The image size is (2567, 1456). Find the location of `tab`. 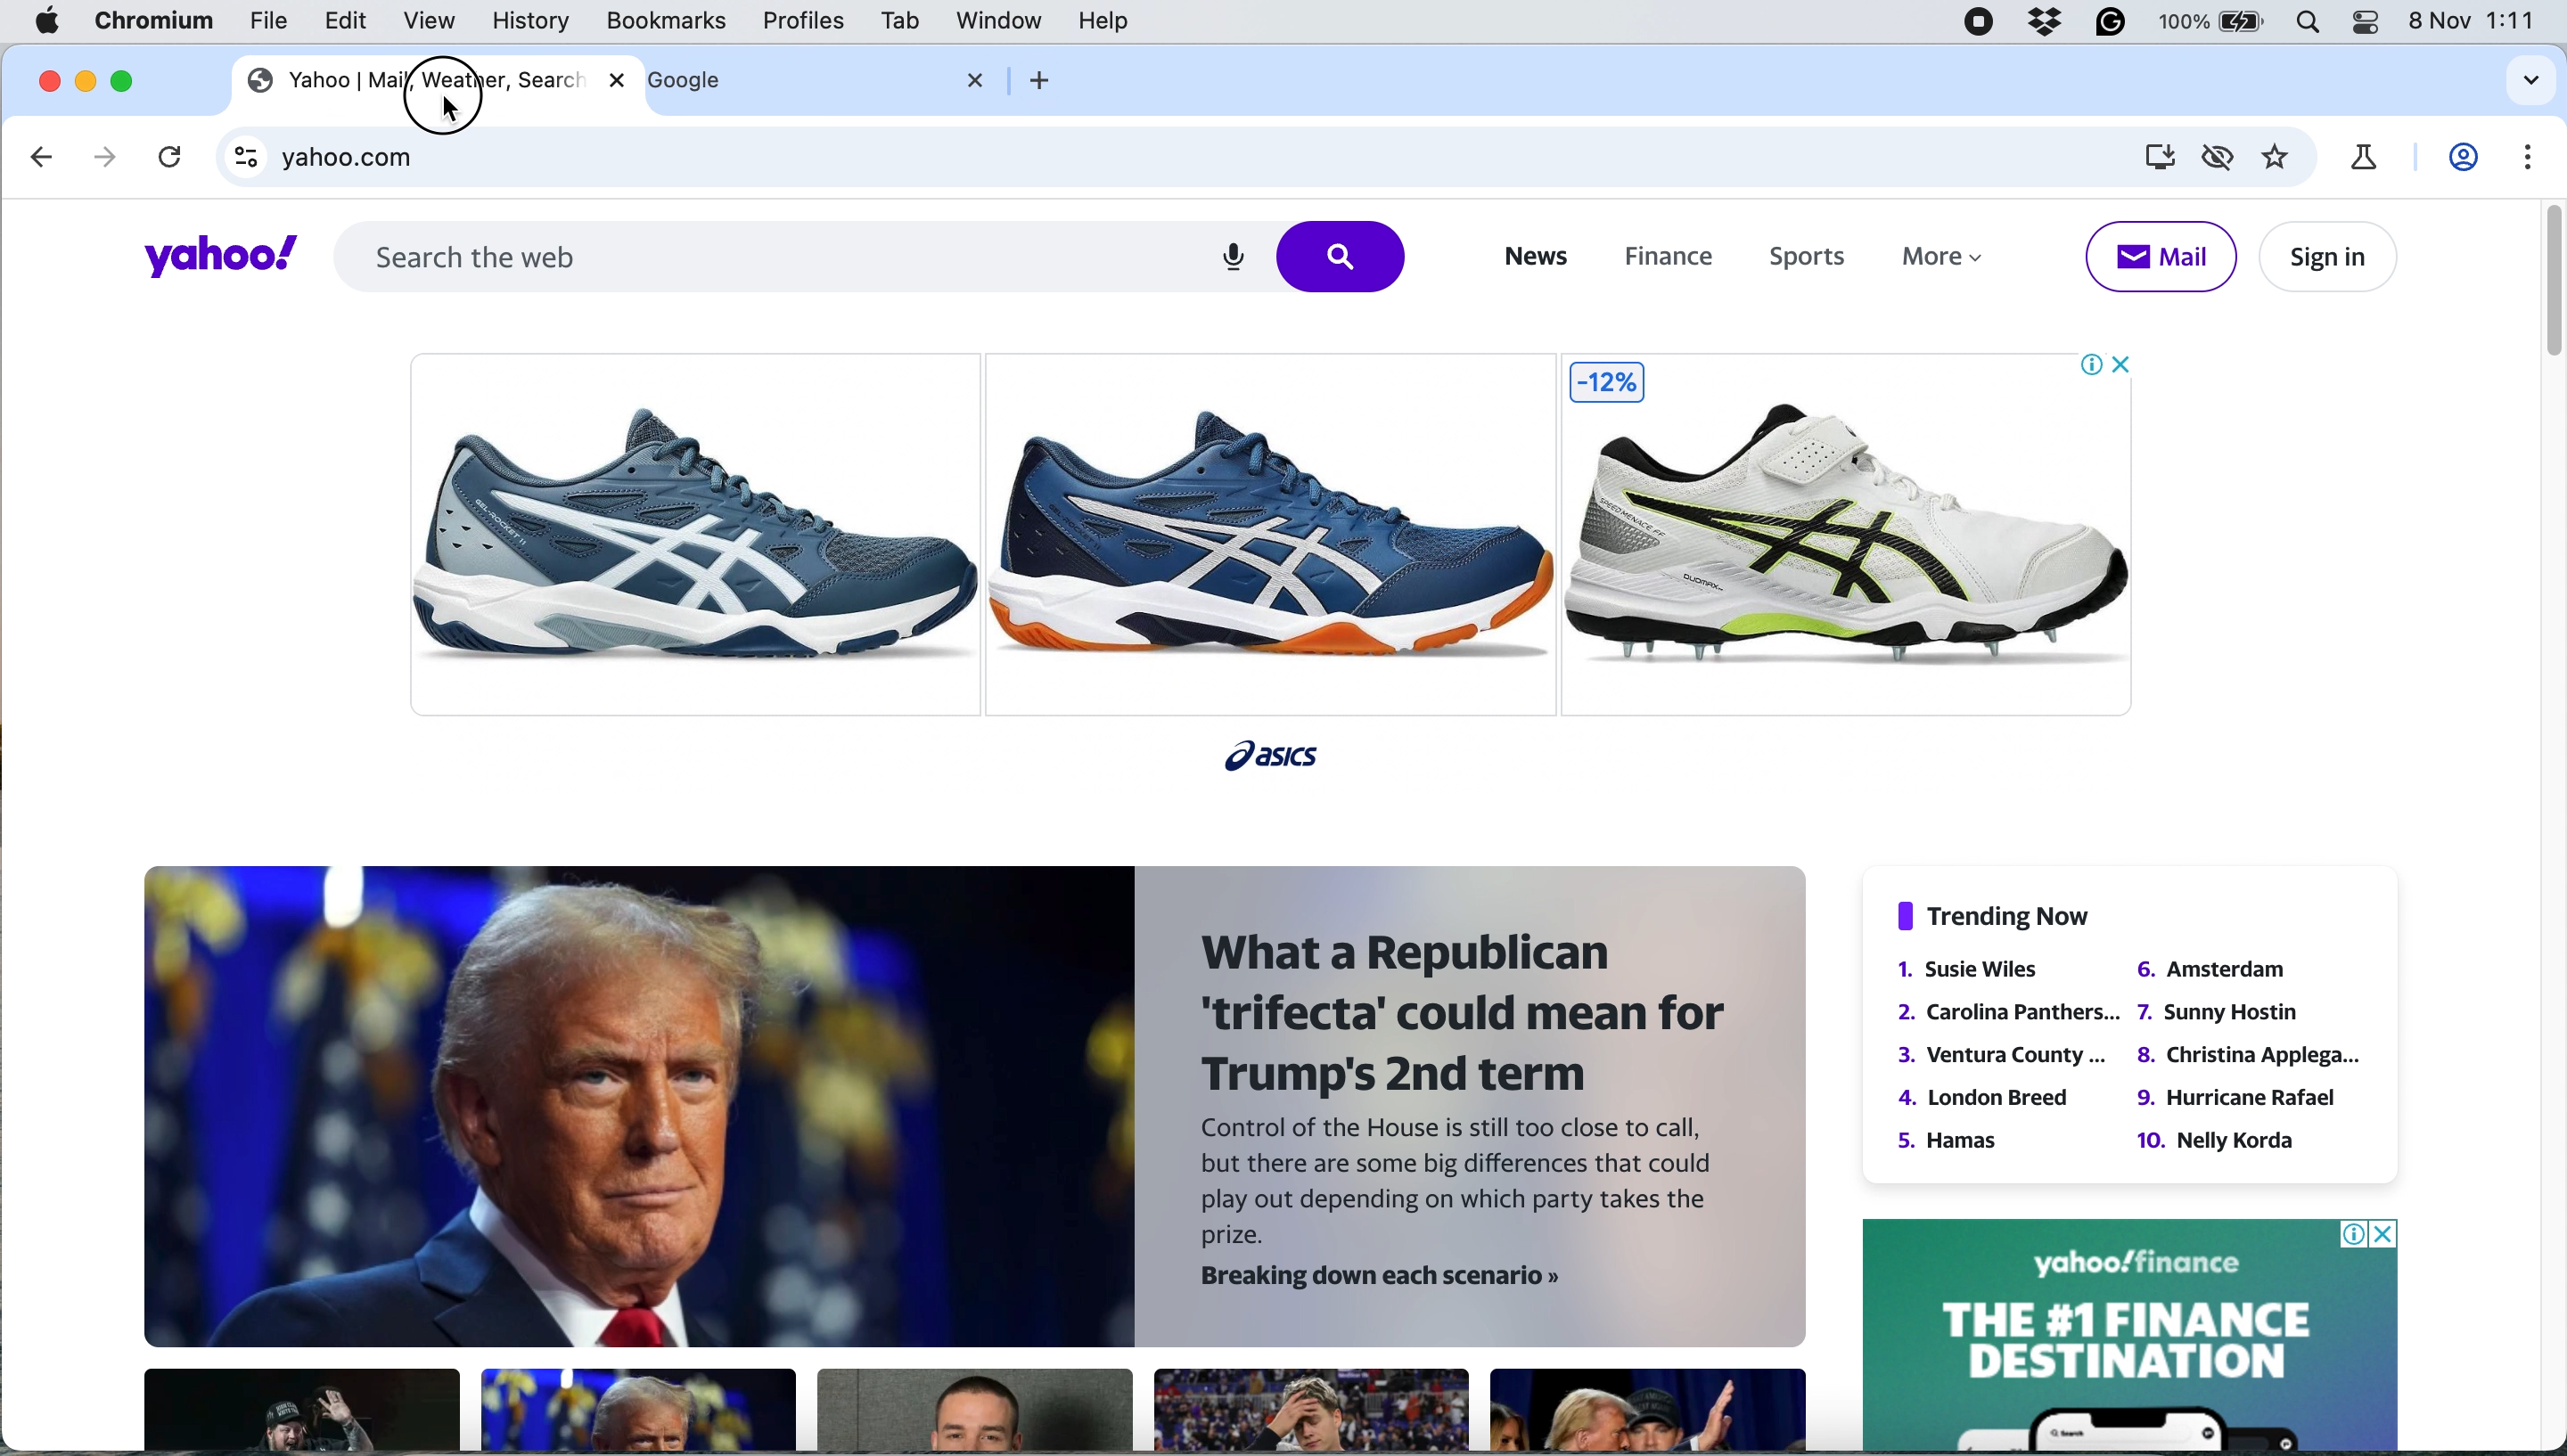

tab is located at coordinates (896, 21).